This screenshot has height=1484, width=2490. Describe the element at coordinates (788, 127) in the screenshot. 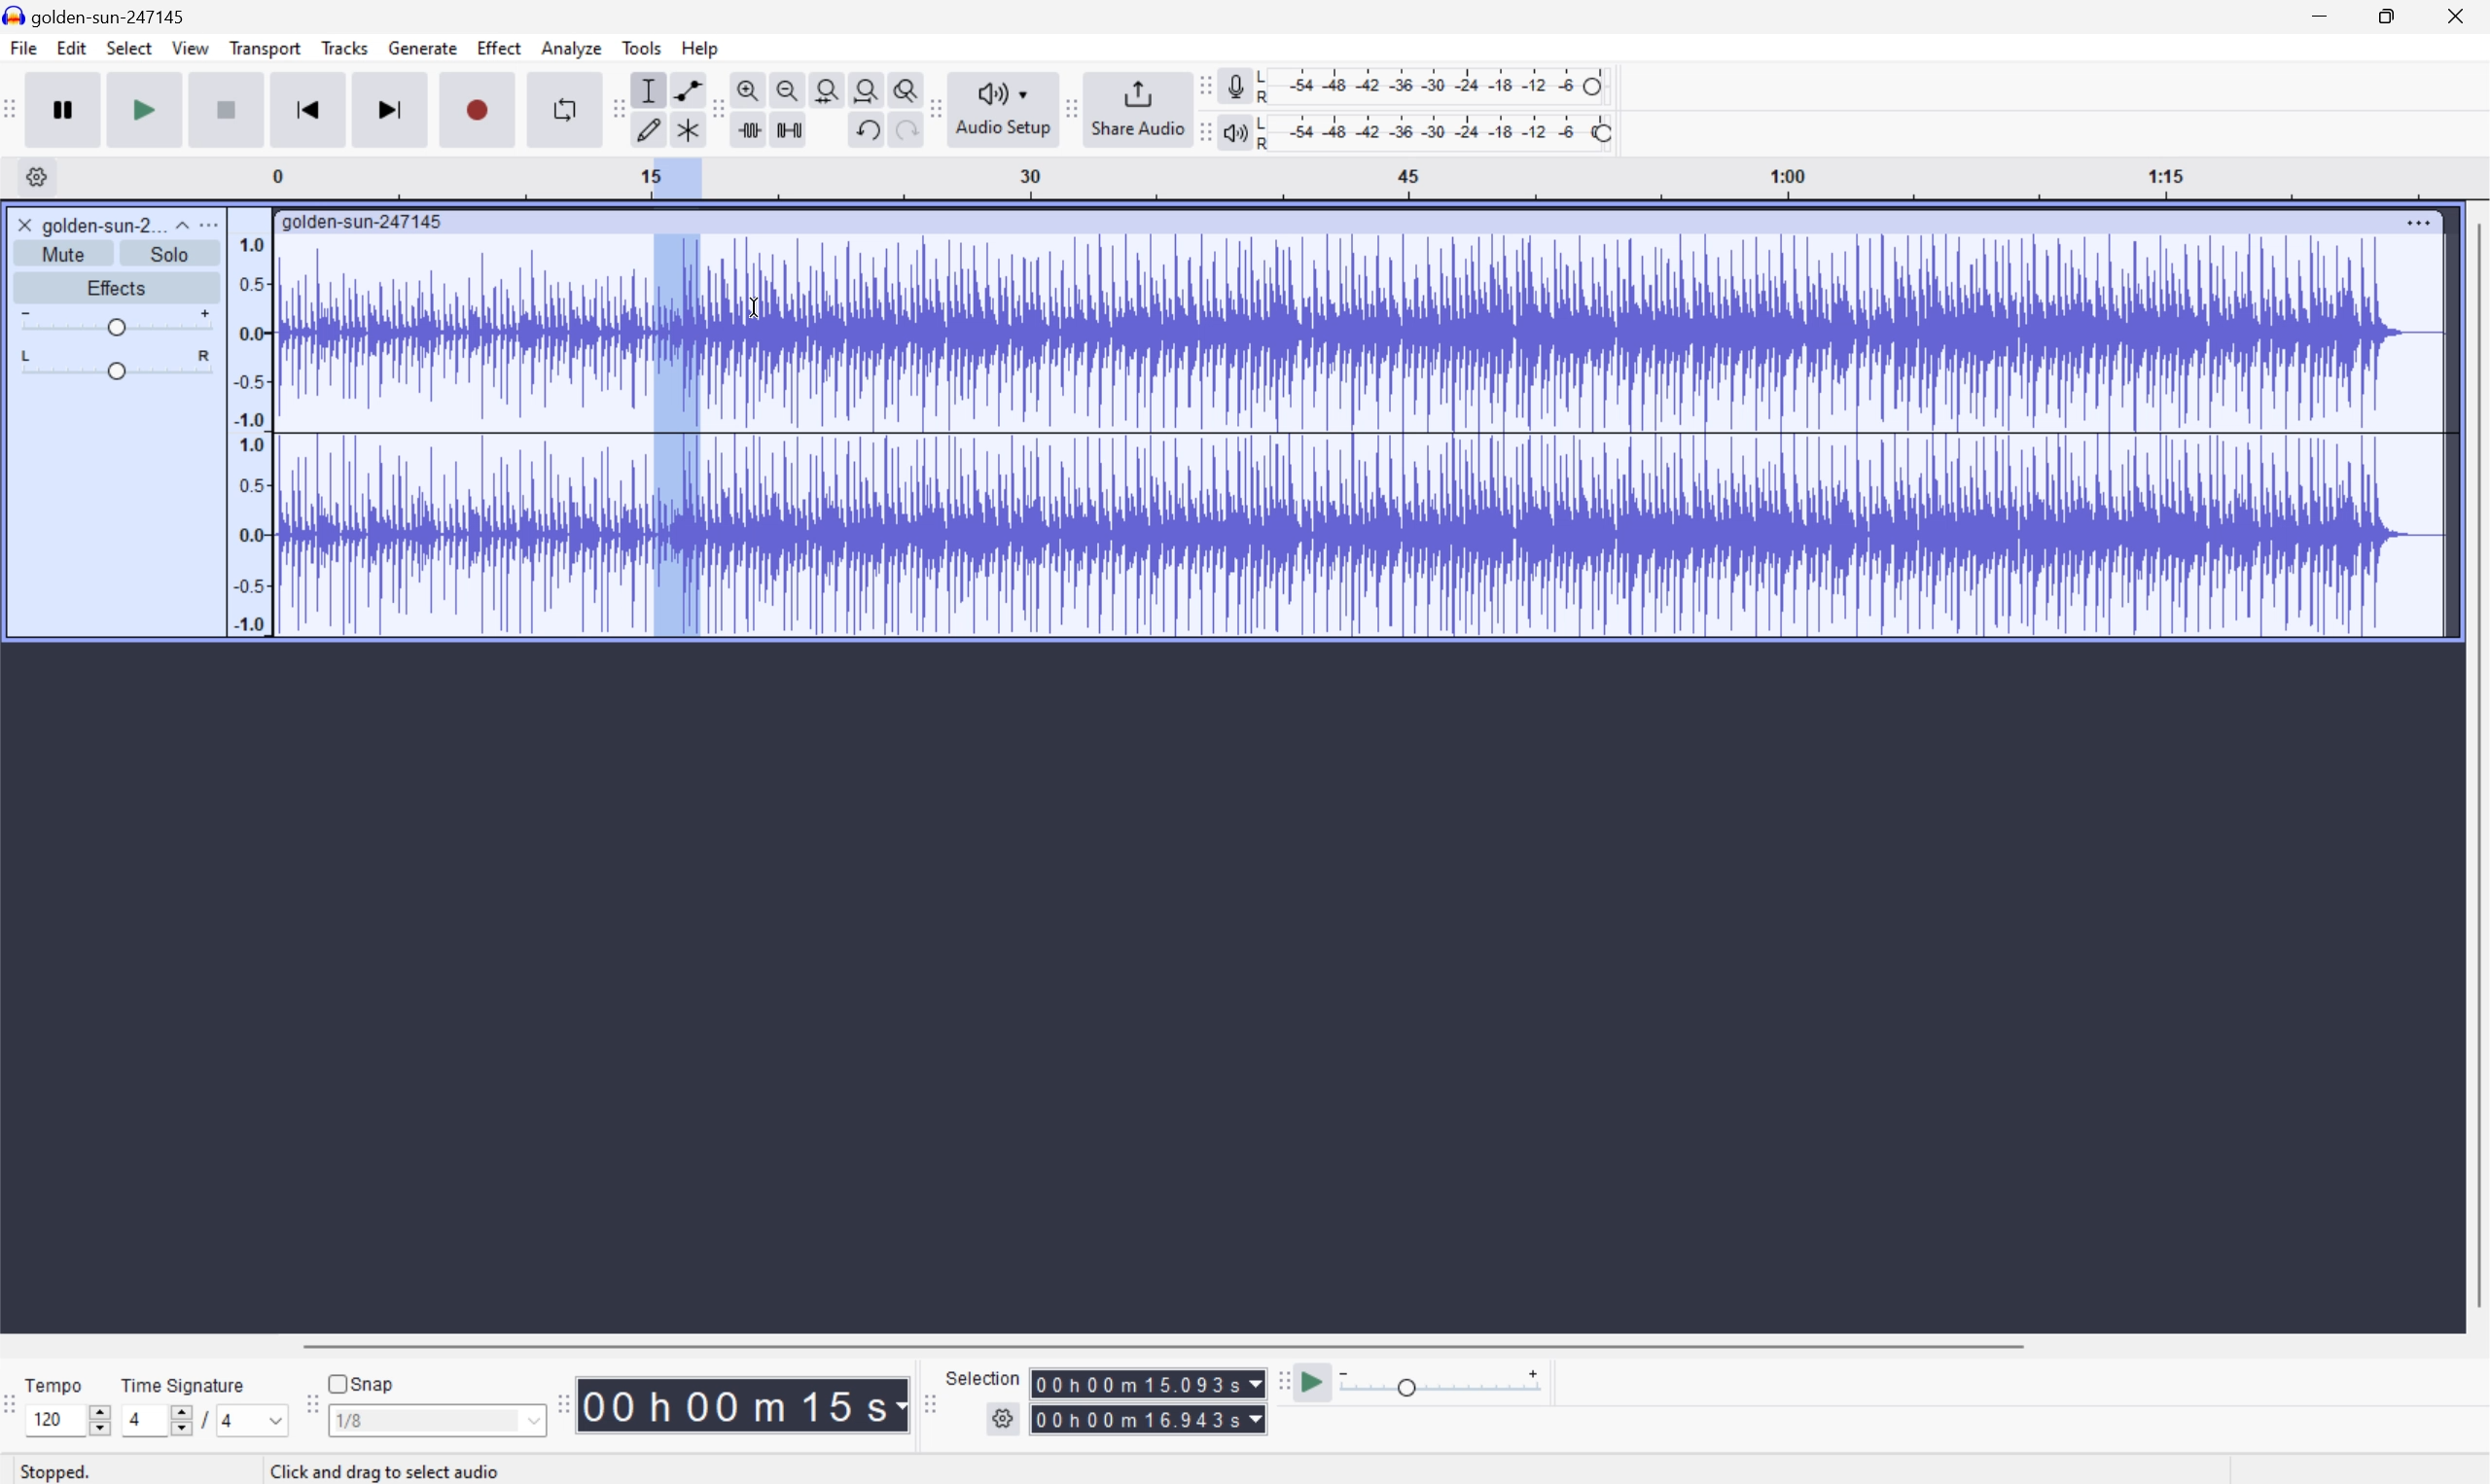

I see `Silence audio selection` at that location.